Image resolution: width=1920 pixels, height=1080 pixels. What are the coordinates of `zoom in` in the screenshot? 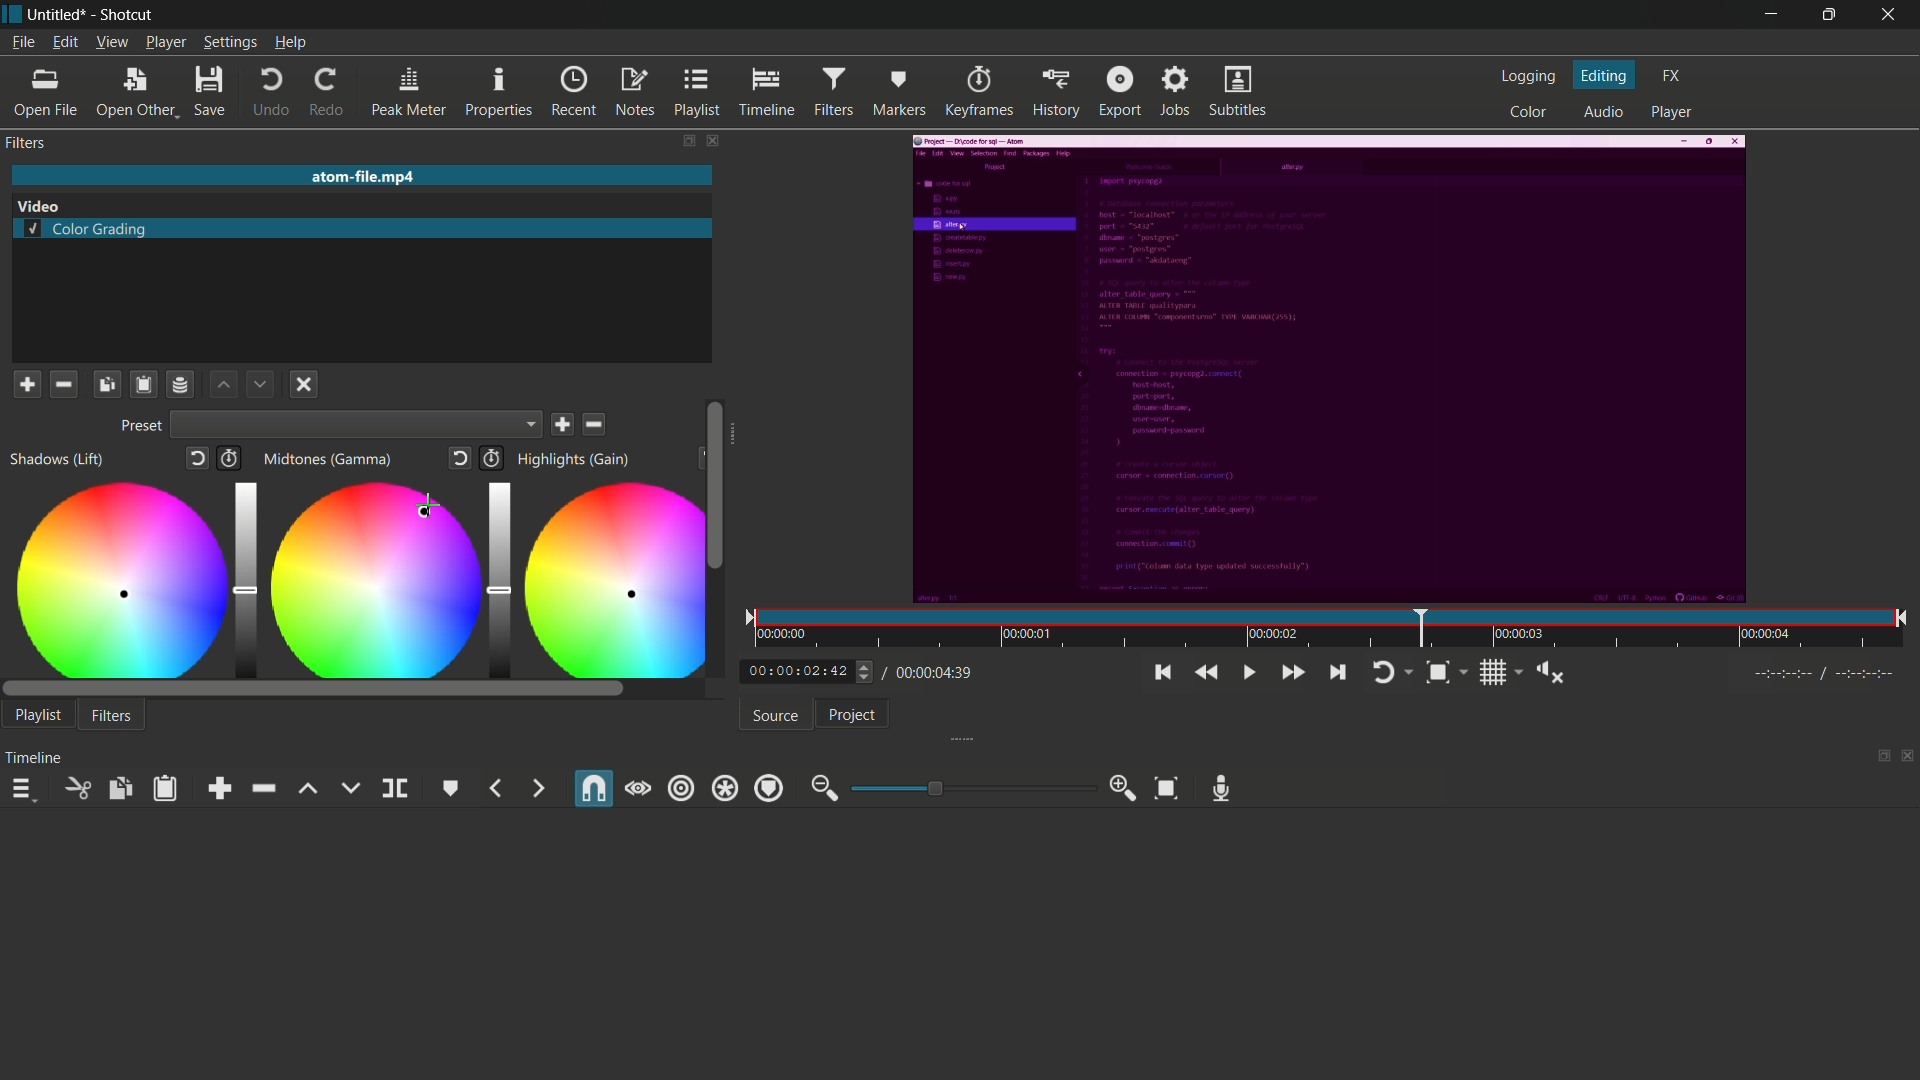 It's located at (1124, 789).